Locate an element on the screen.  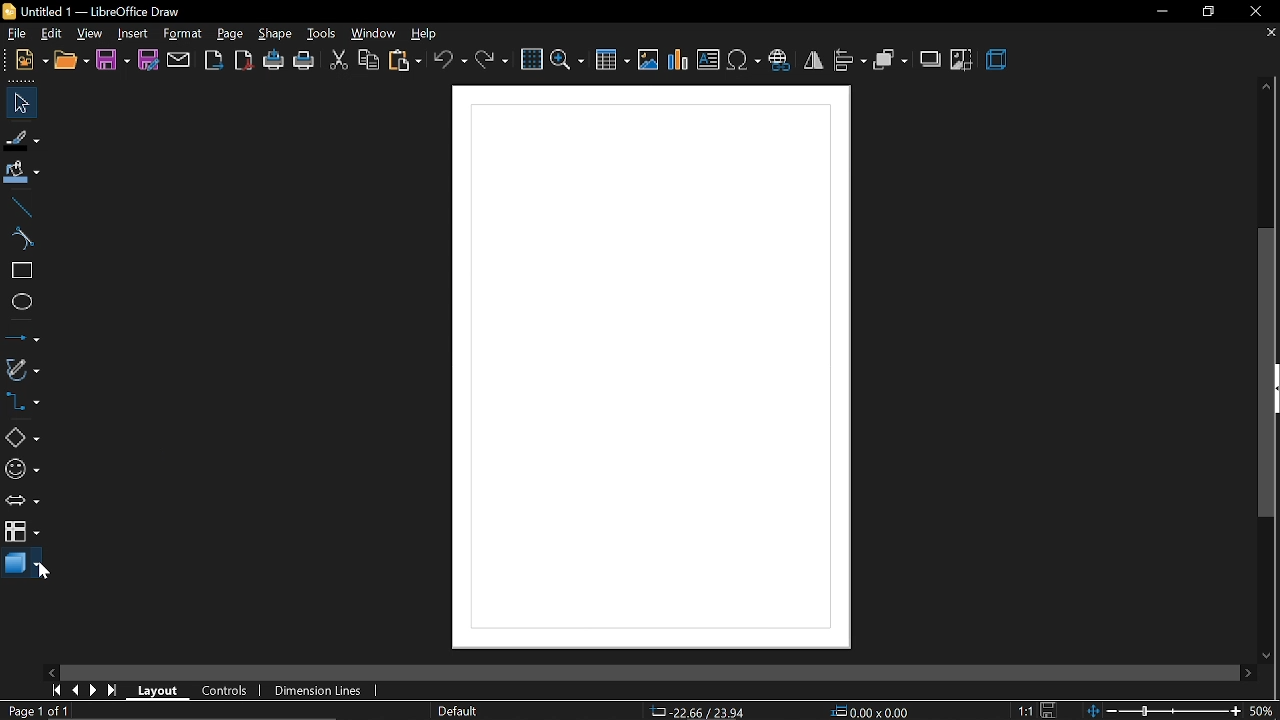
ellipse is located at coordinates (18, 301).